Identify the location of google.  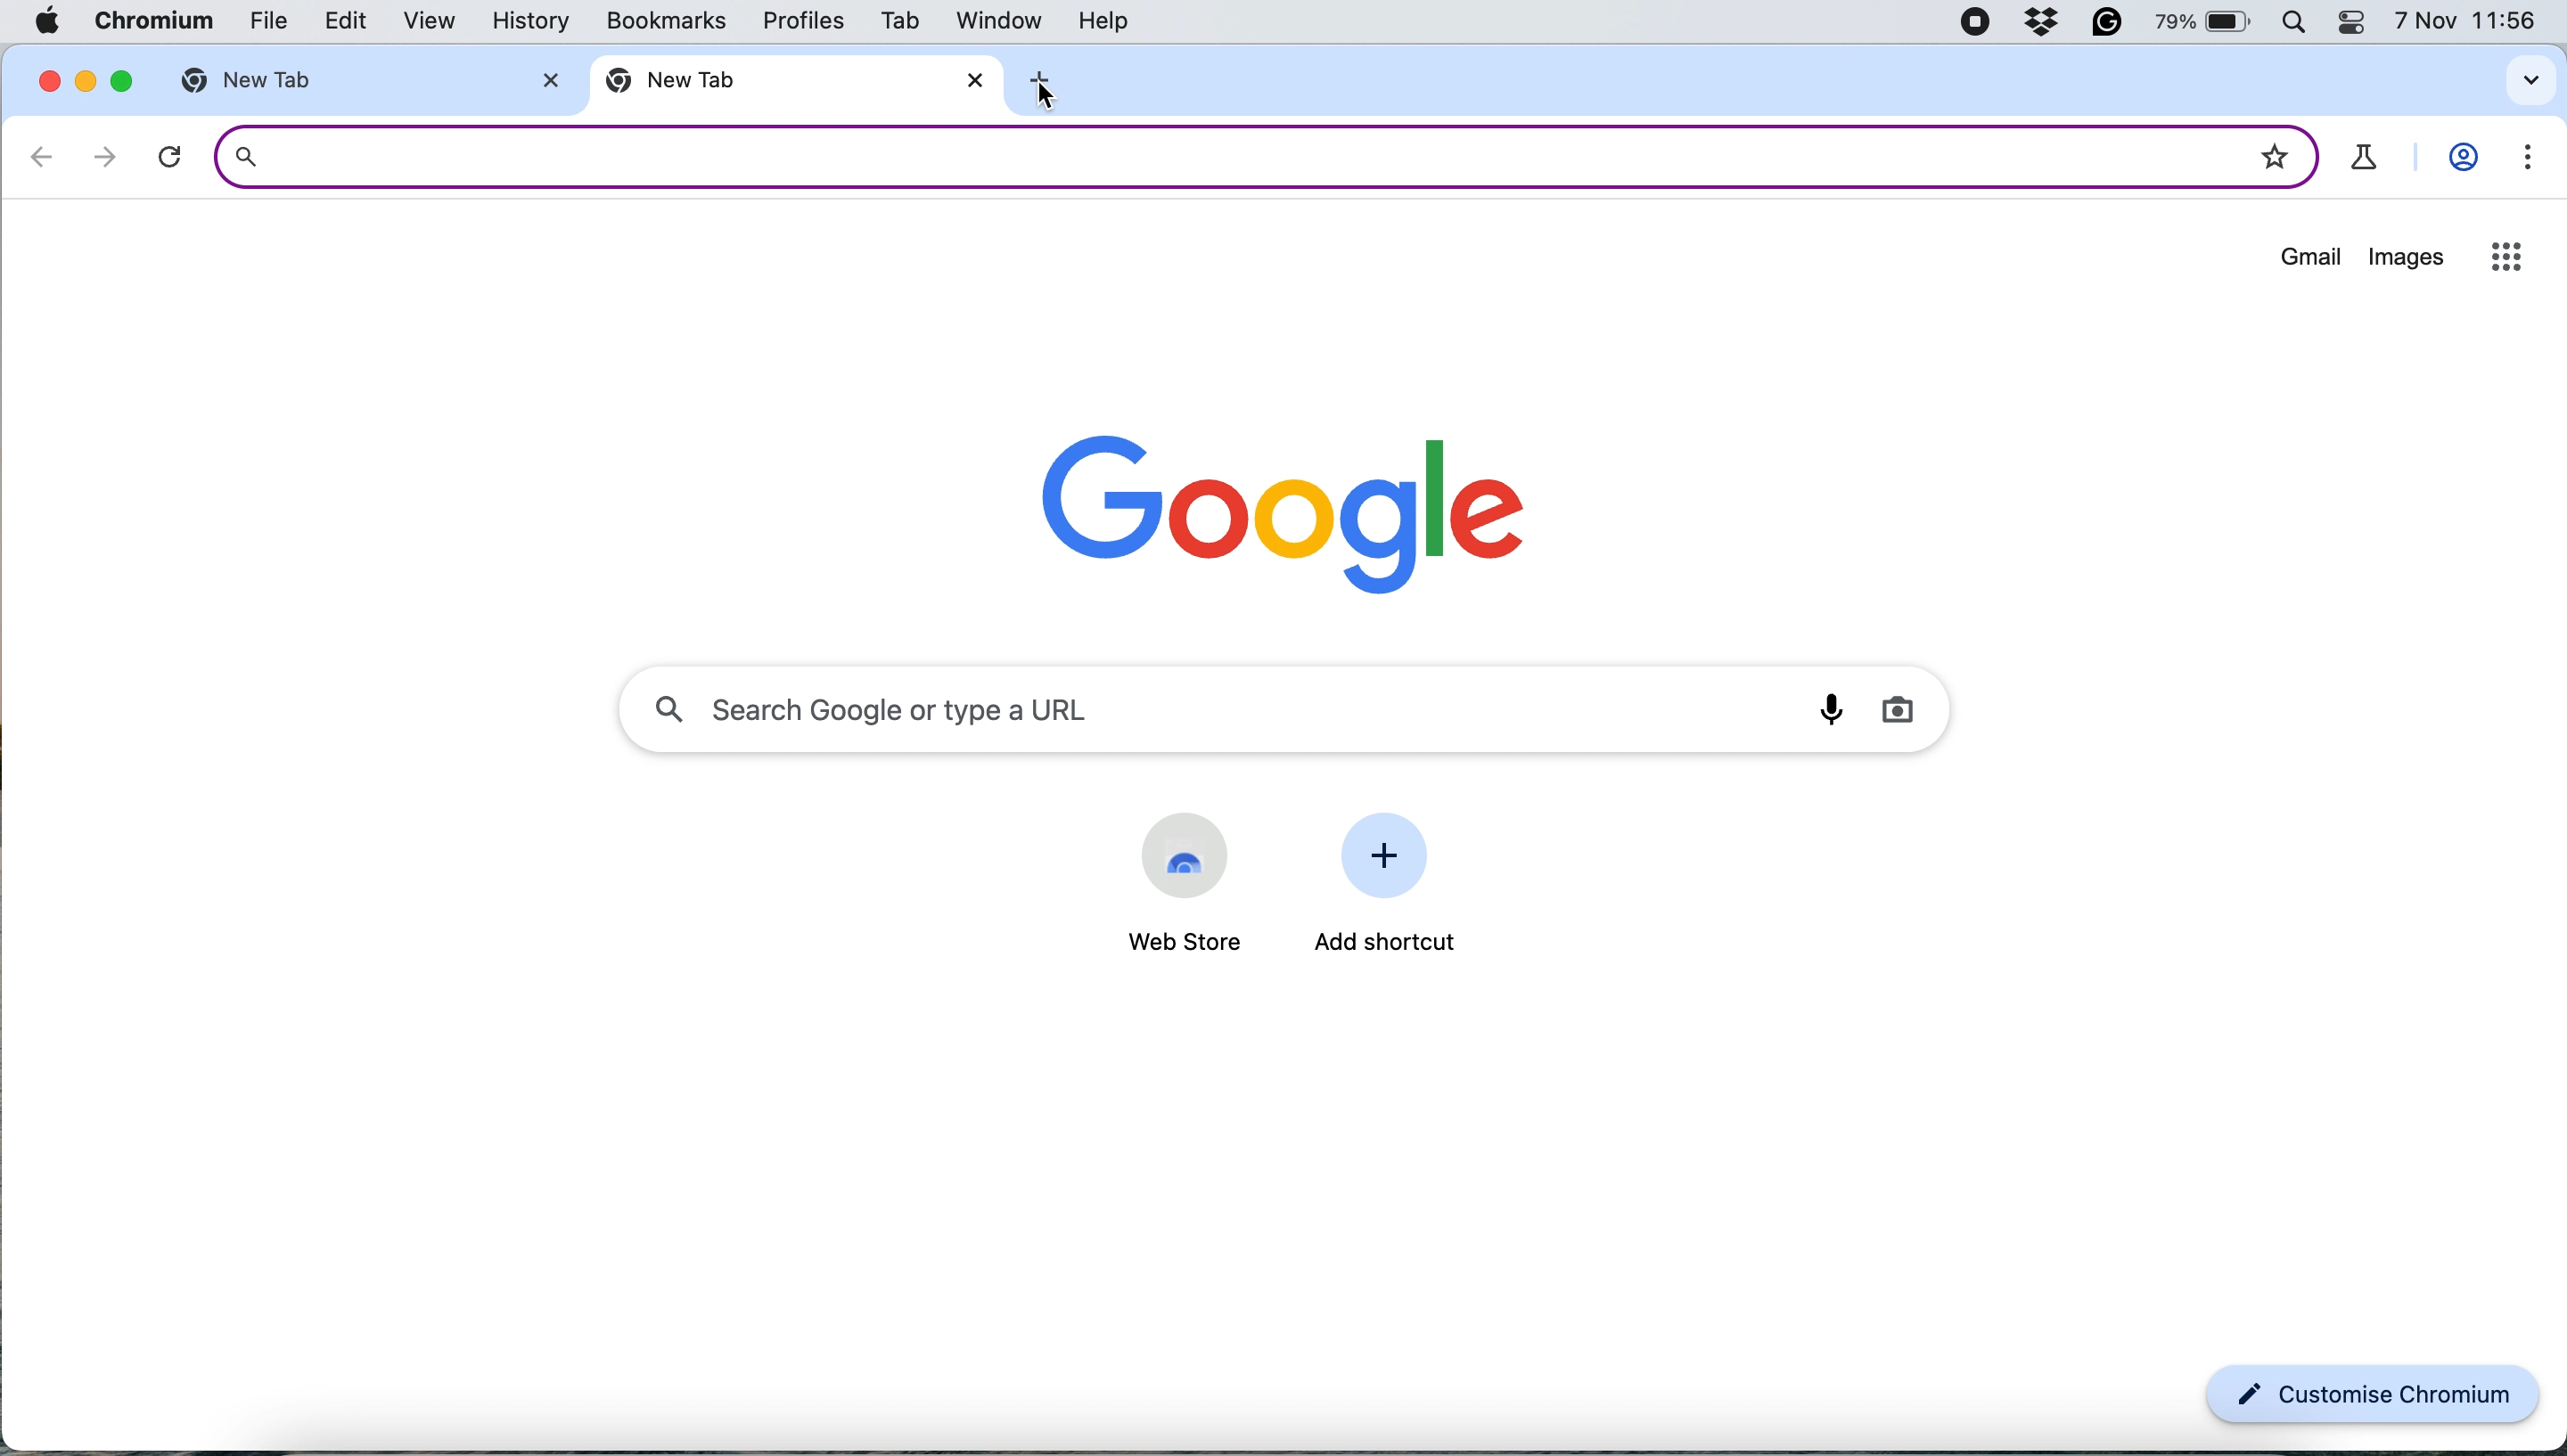
(1289, 506).